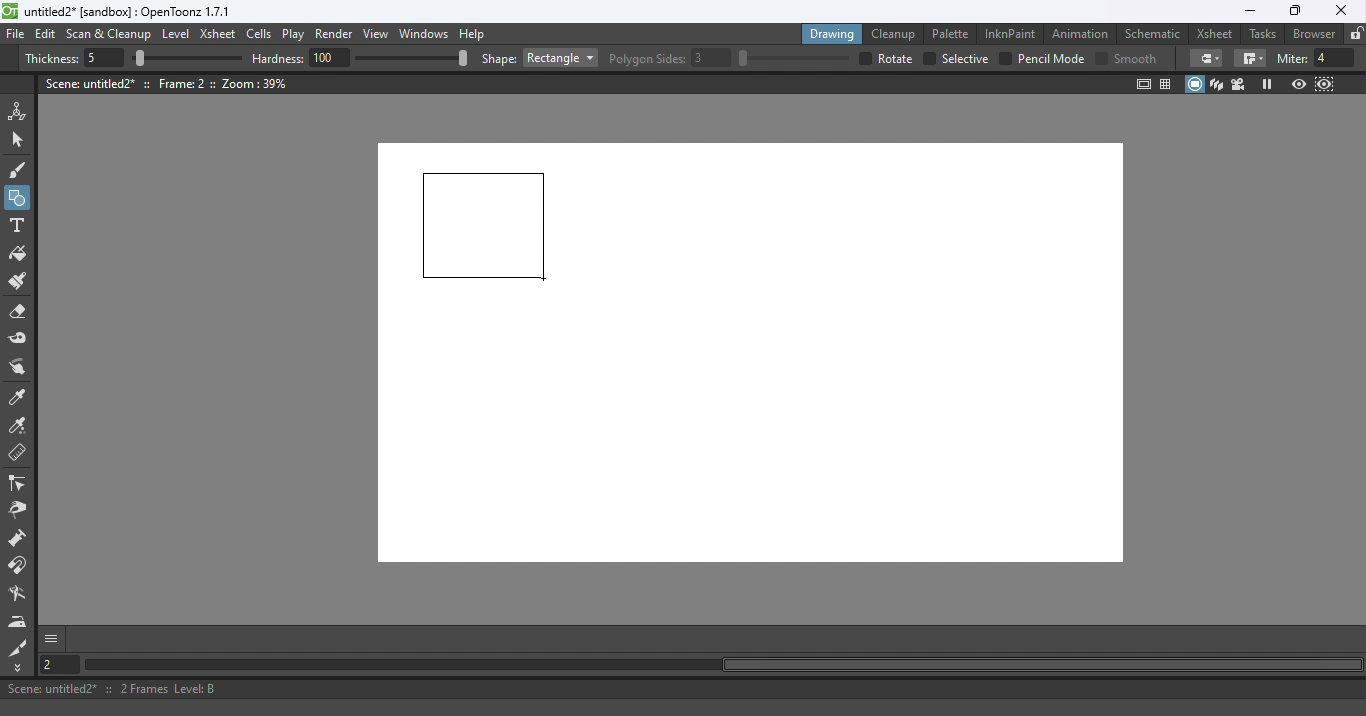 This screenshot has height=716, width=1366. Describe the element at coordinates (48, 34) in the screenshot. I see `Edit` at that location.